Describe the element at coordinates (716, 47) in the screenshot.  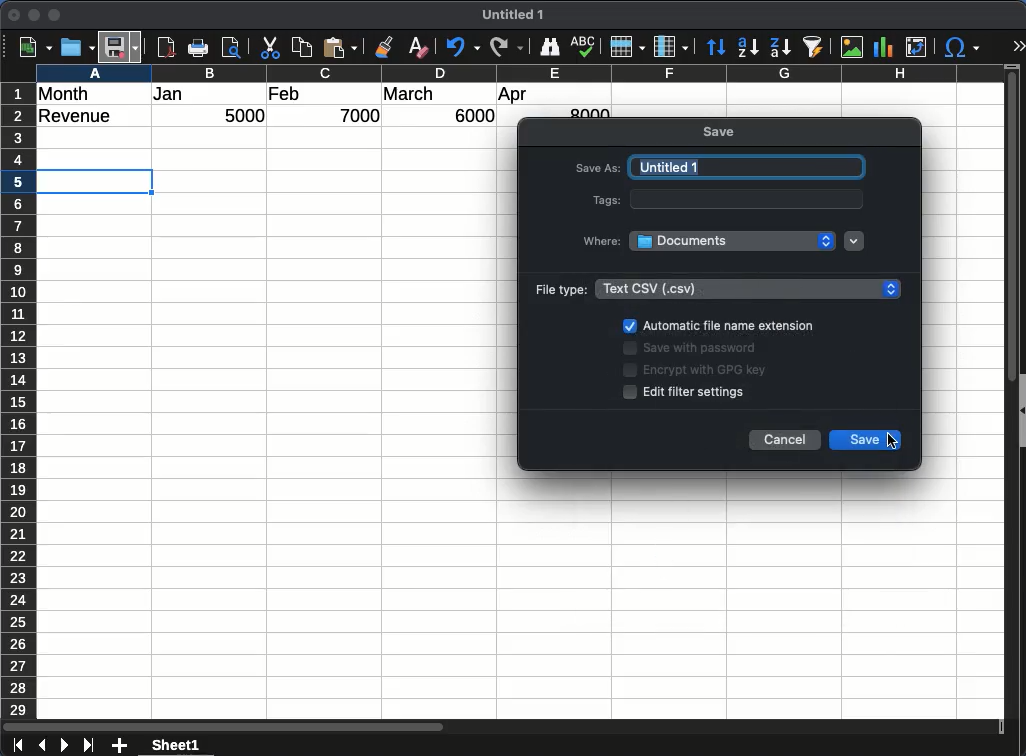
I see `sort` at that location.